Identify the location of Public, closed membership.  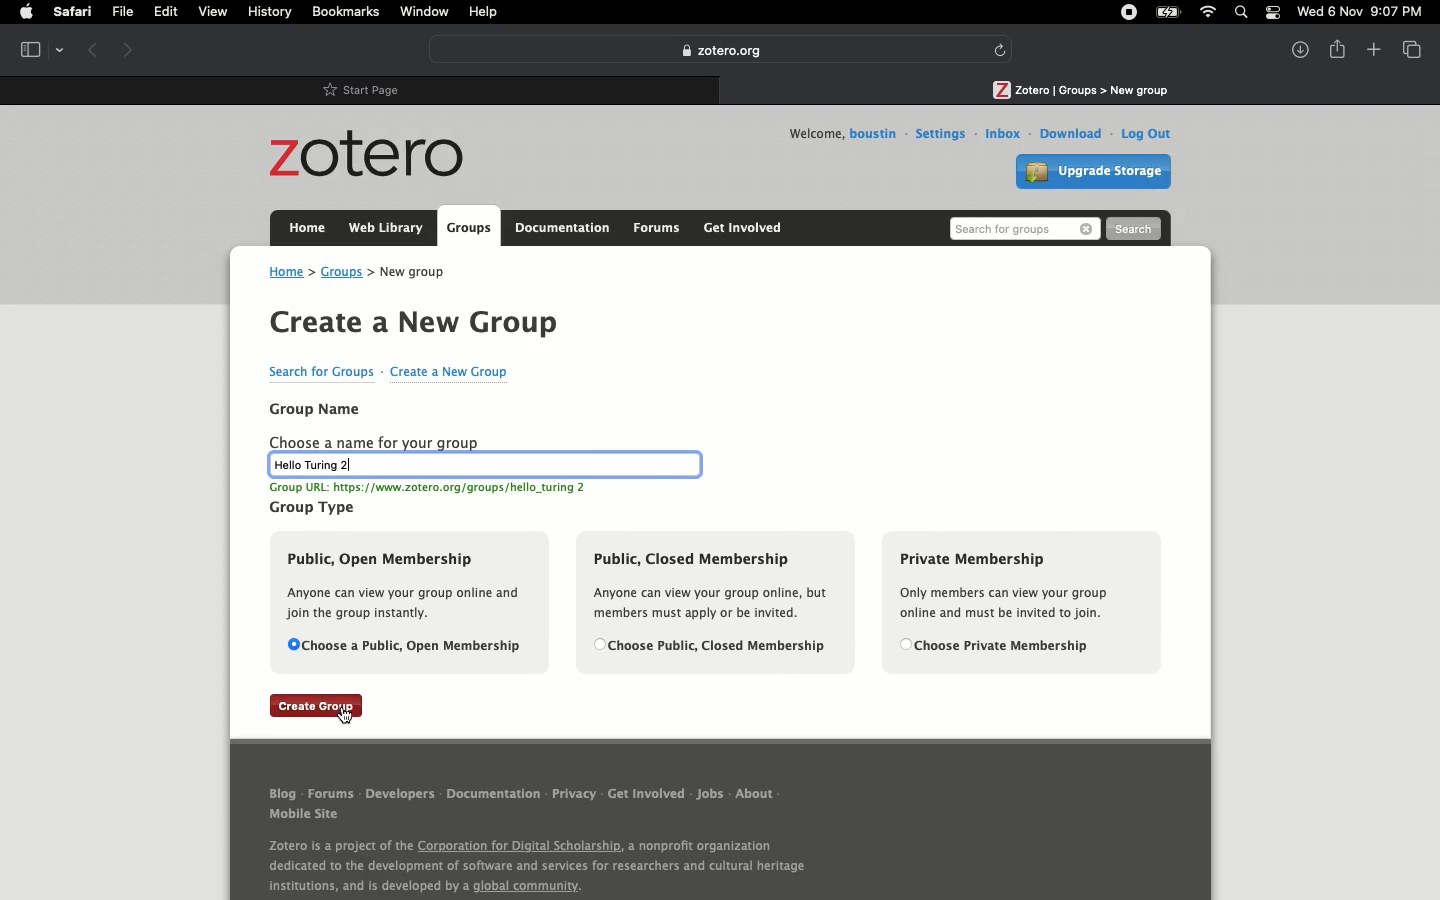
(714, 602).